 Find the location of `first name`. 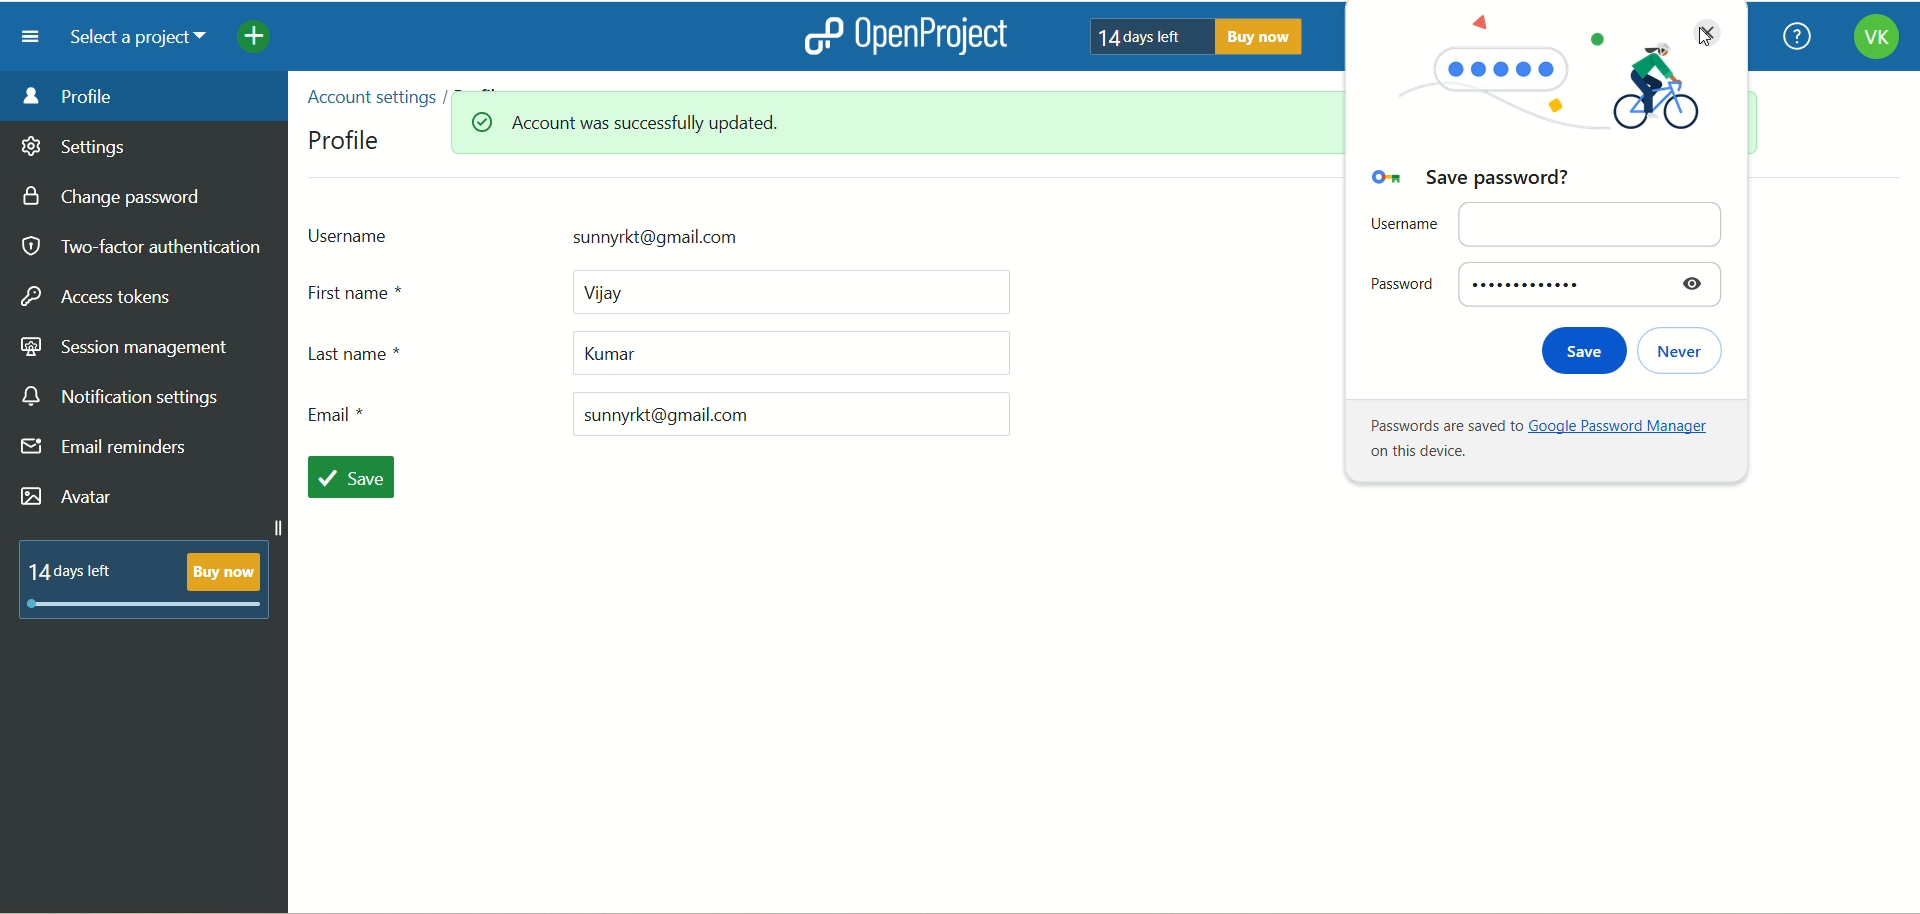

first name is located at coordinates (665, 291).